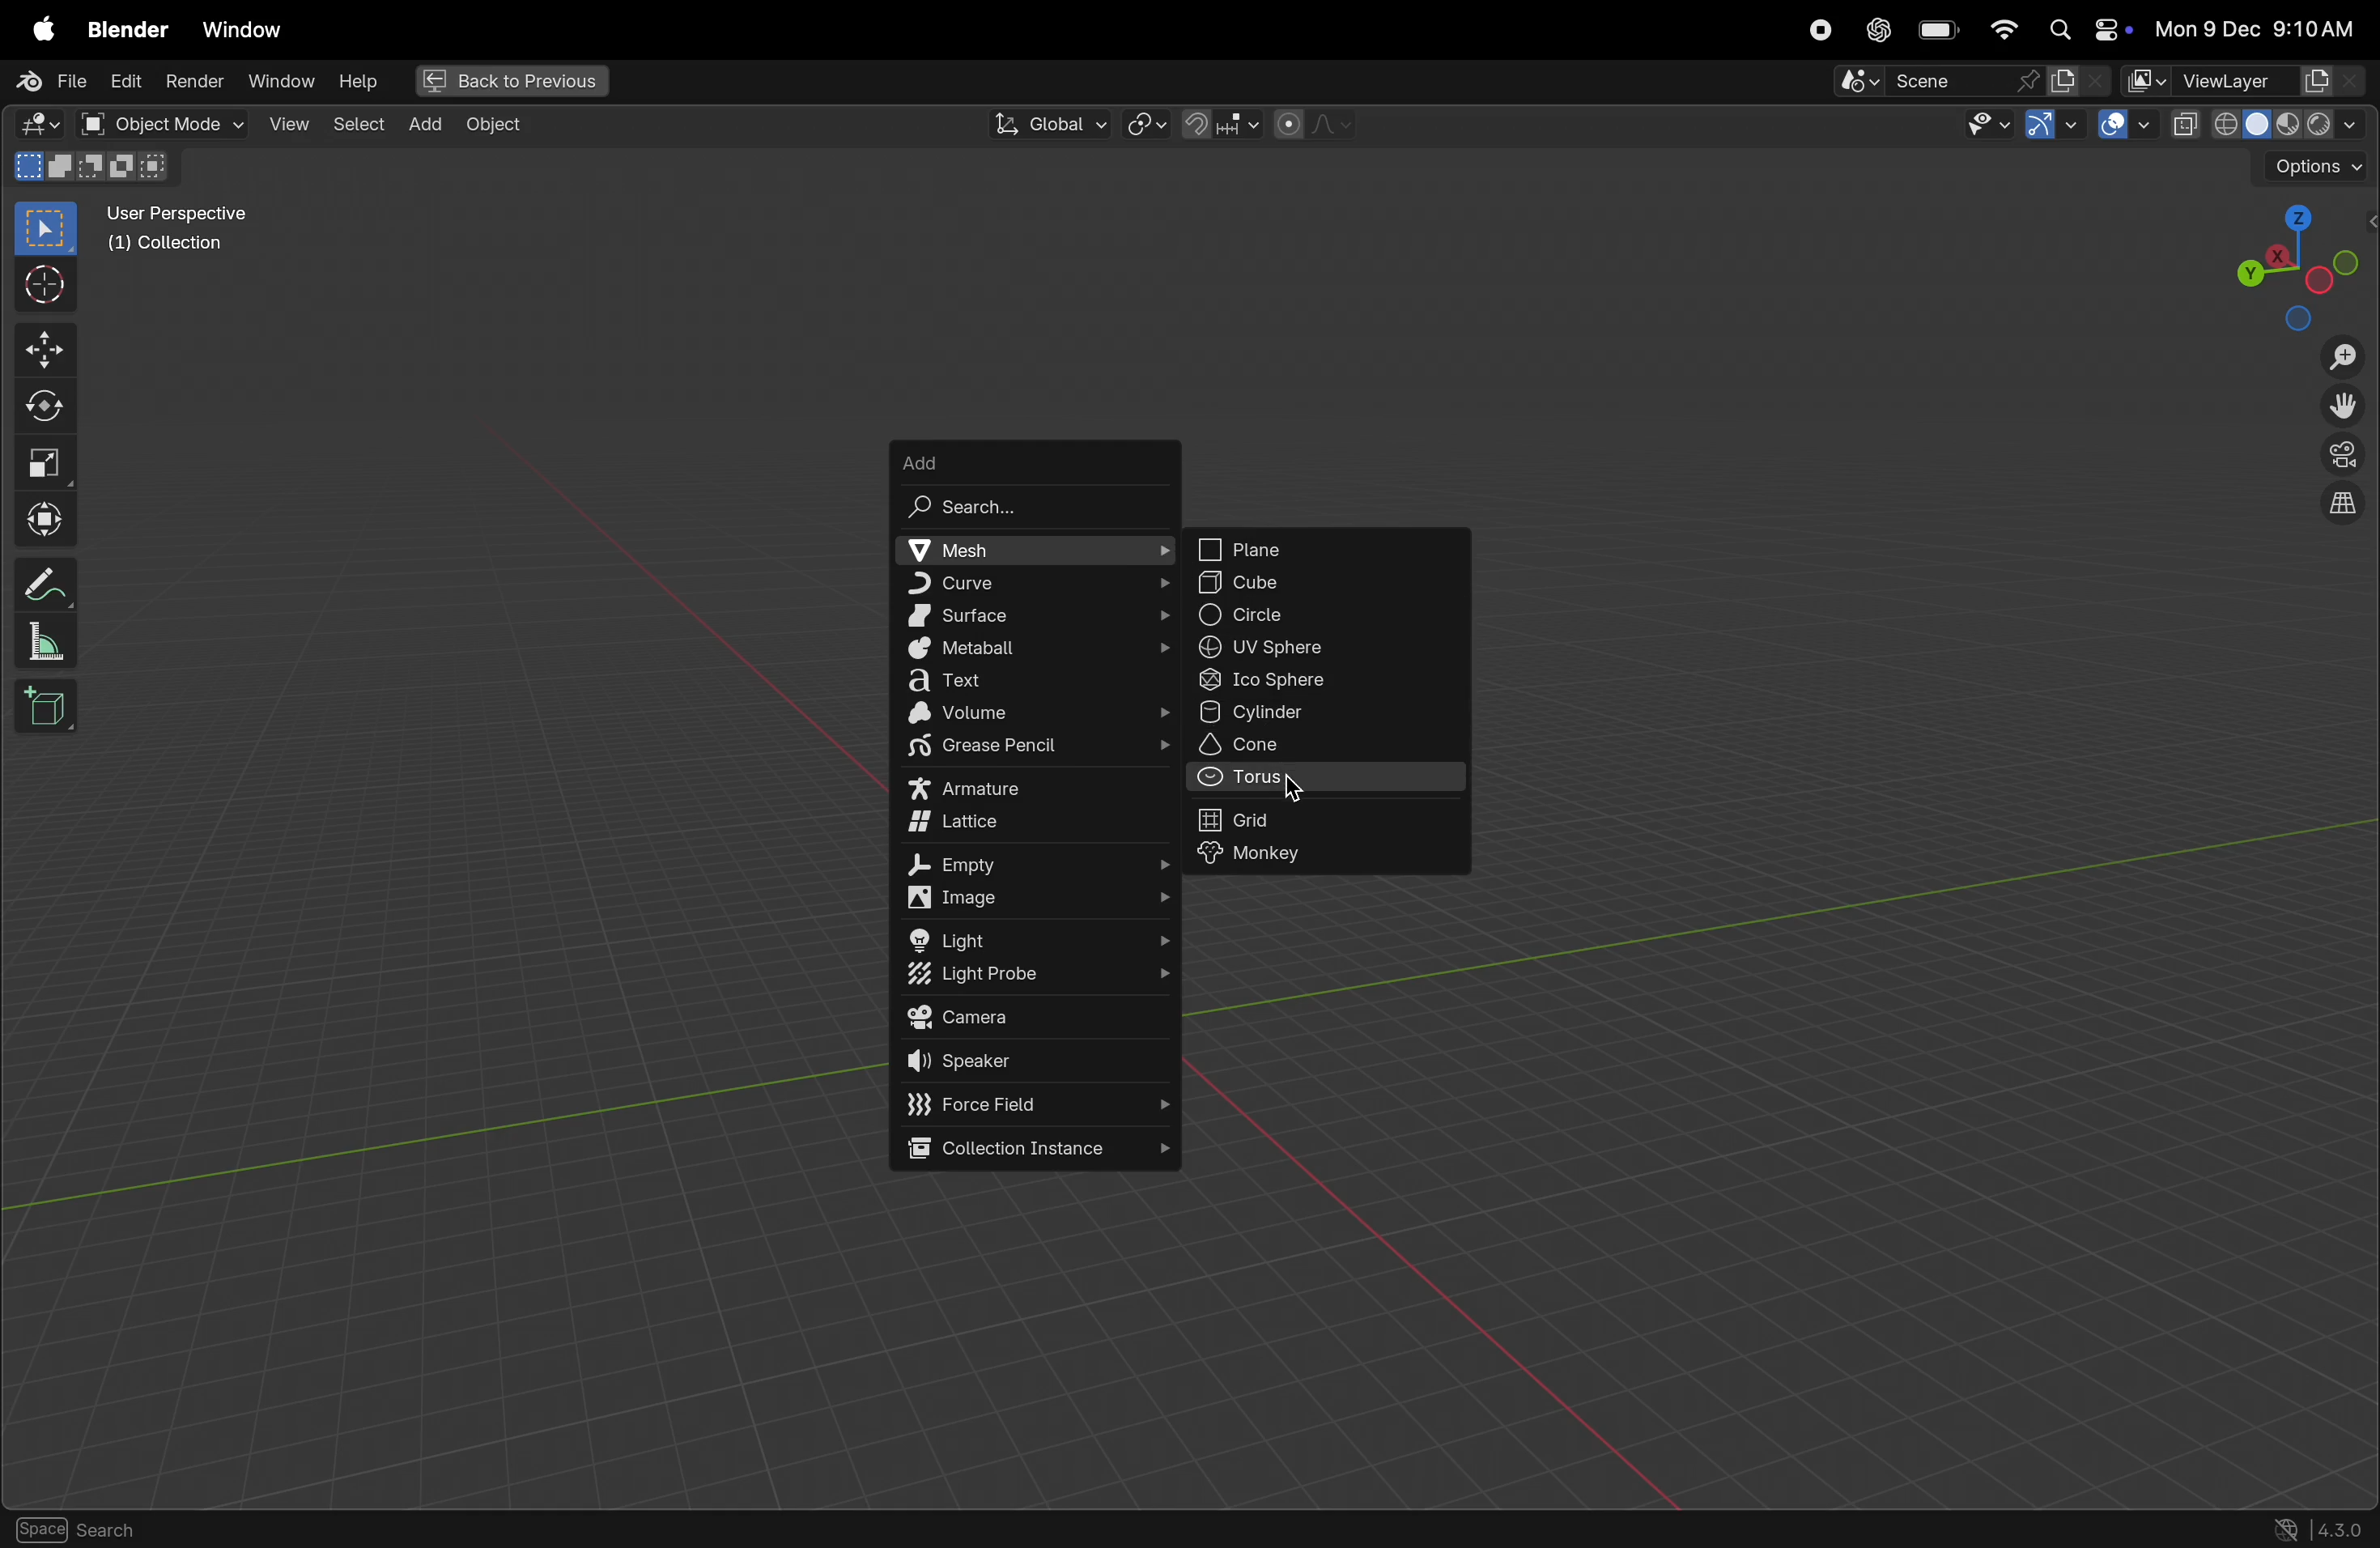 Image resolution: width=2380 pixels, height=1548 pixels. Describe the element at coordinates (1332, 819) in the screenshot. I see `grid` at that location.